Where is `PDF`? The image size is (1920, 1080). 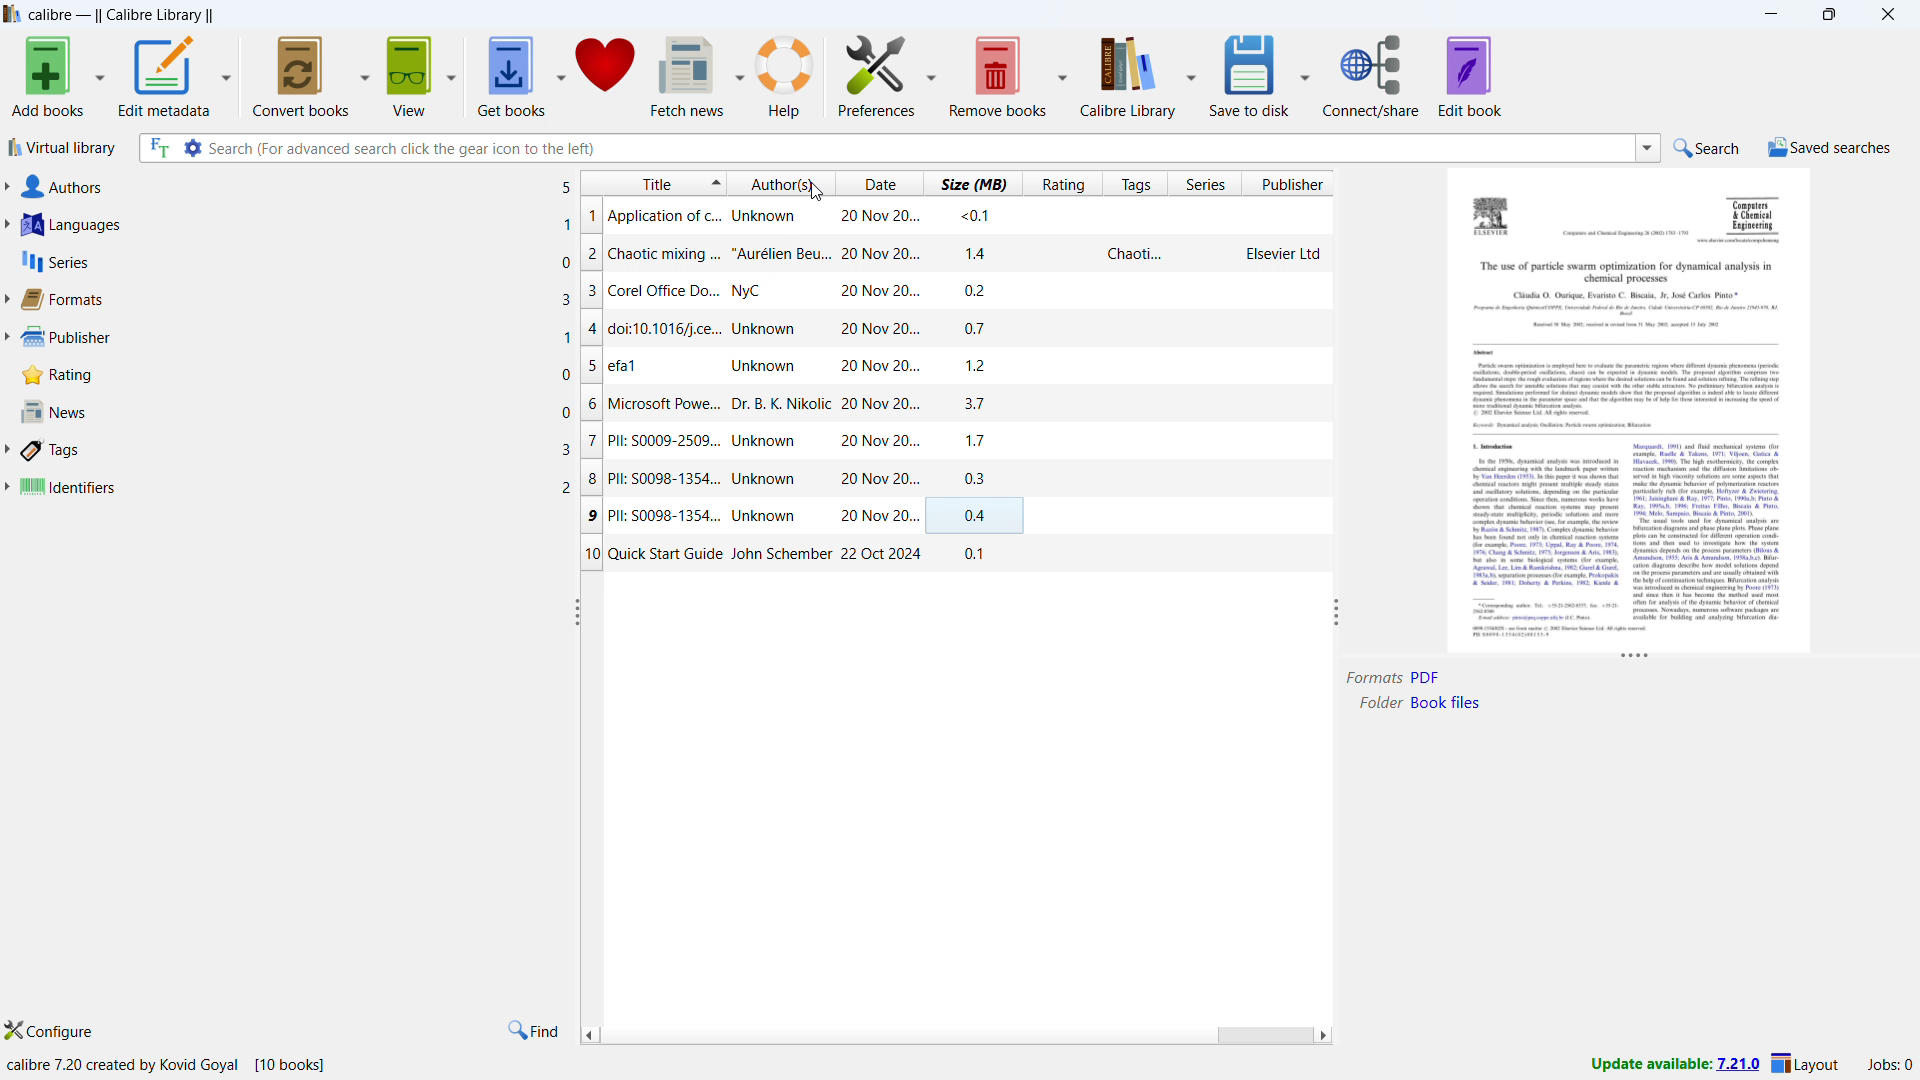
PDF is located at coordinates (1427, 677).